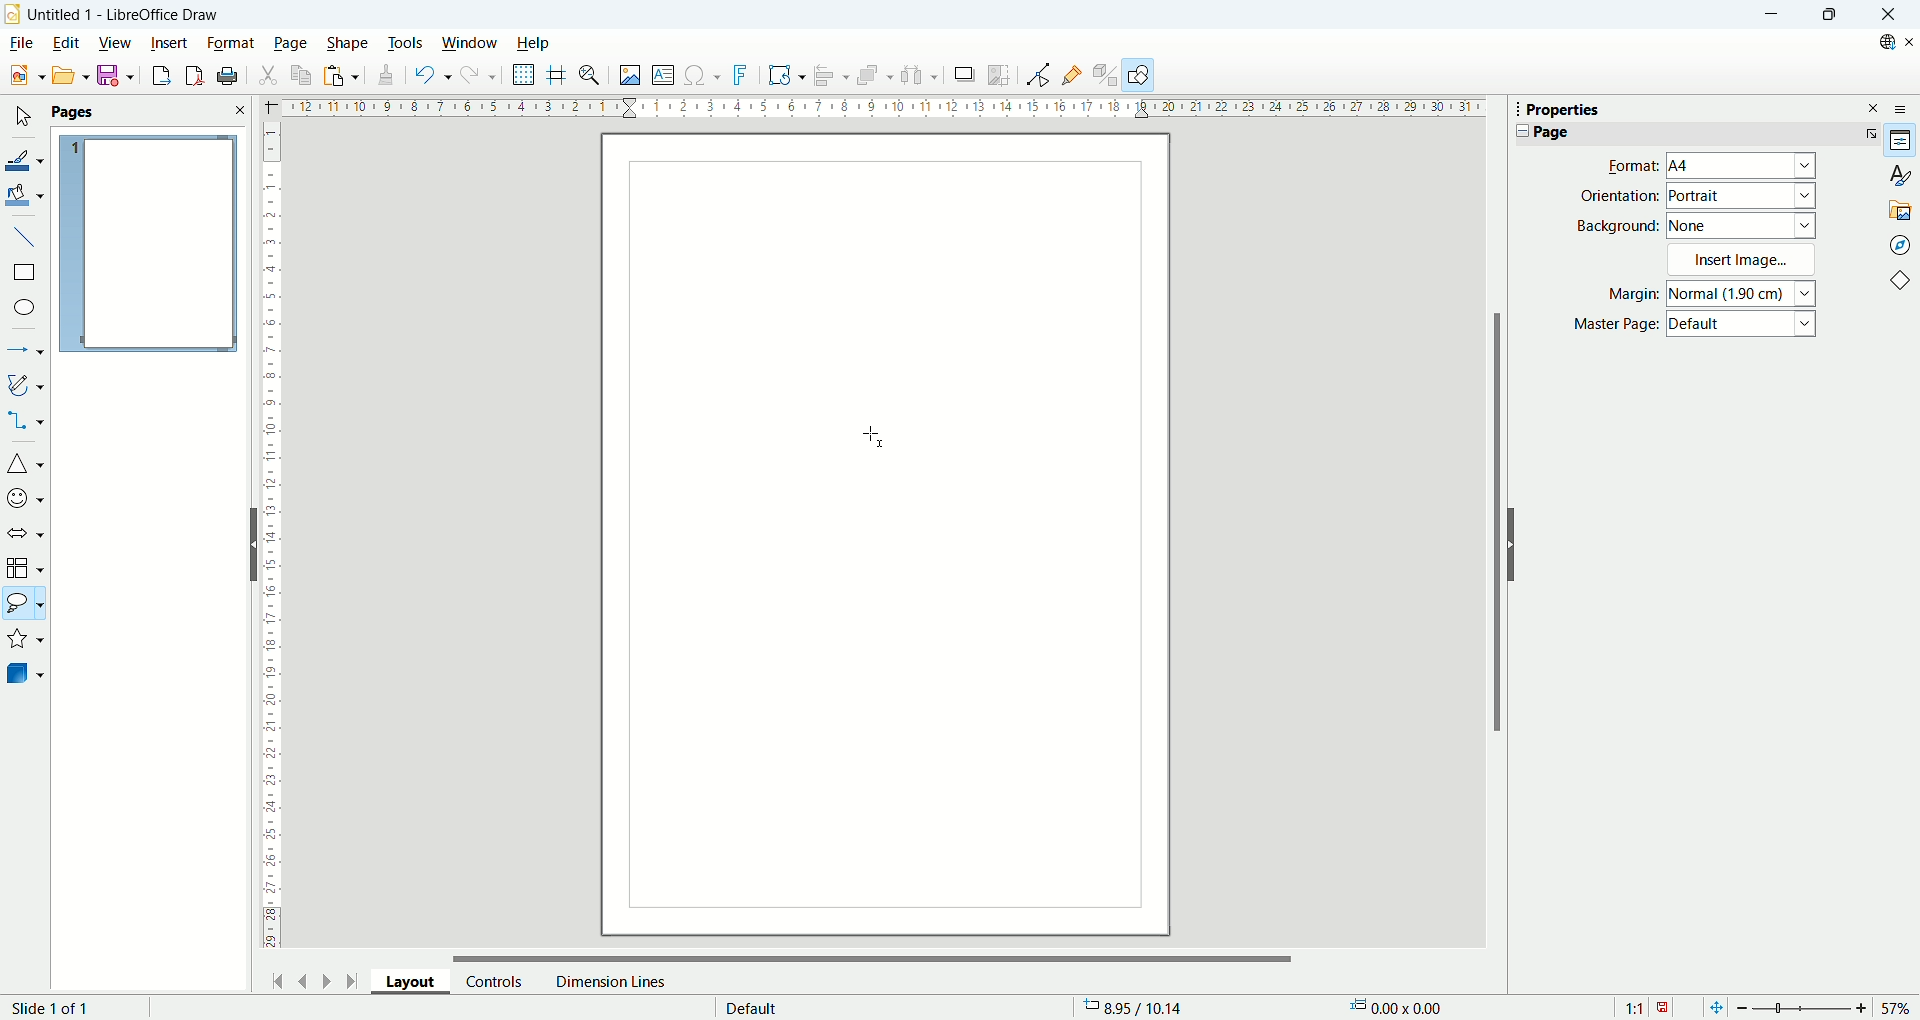 The width and height of the screenshot is (1920, 1020). I want to click on rectangle, so click(23, 273).